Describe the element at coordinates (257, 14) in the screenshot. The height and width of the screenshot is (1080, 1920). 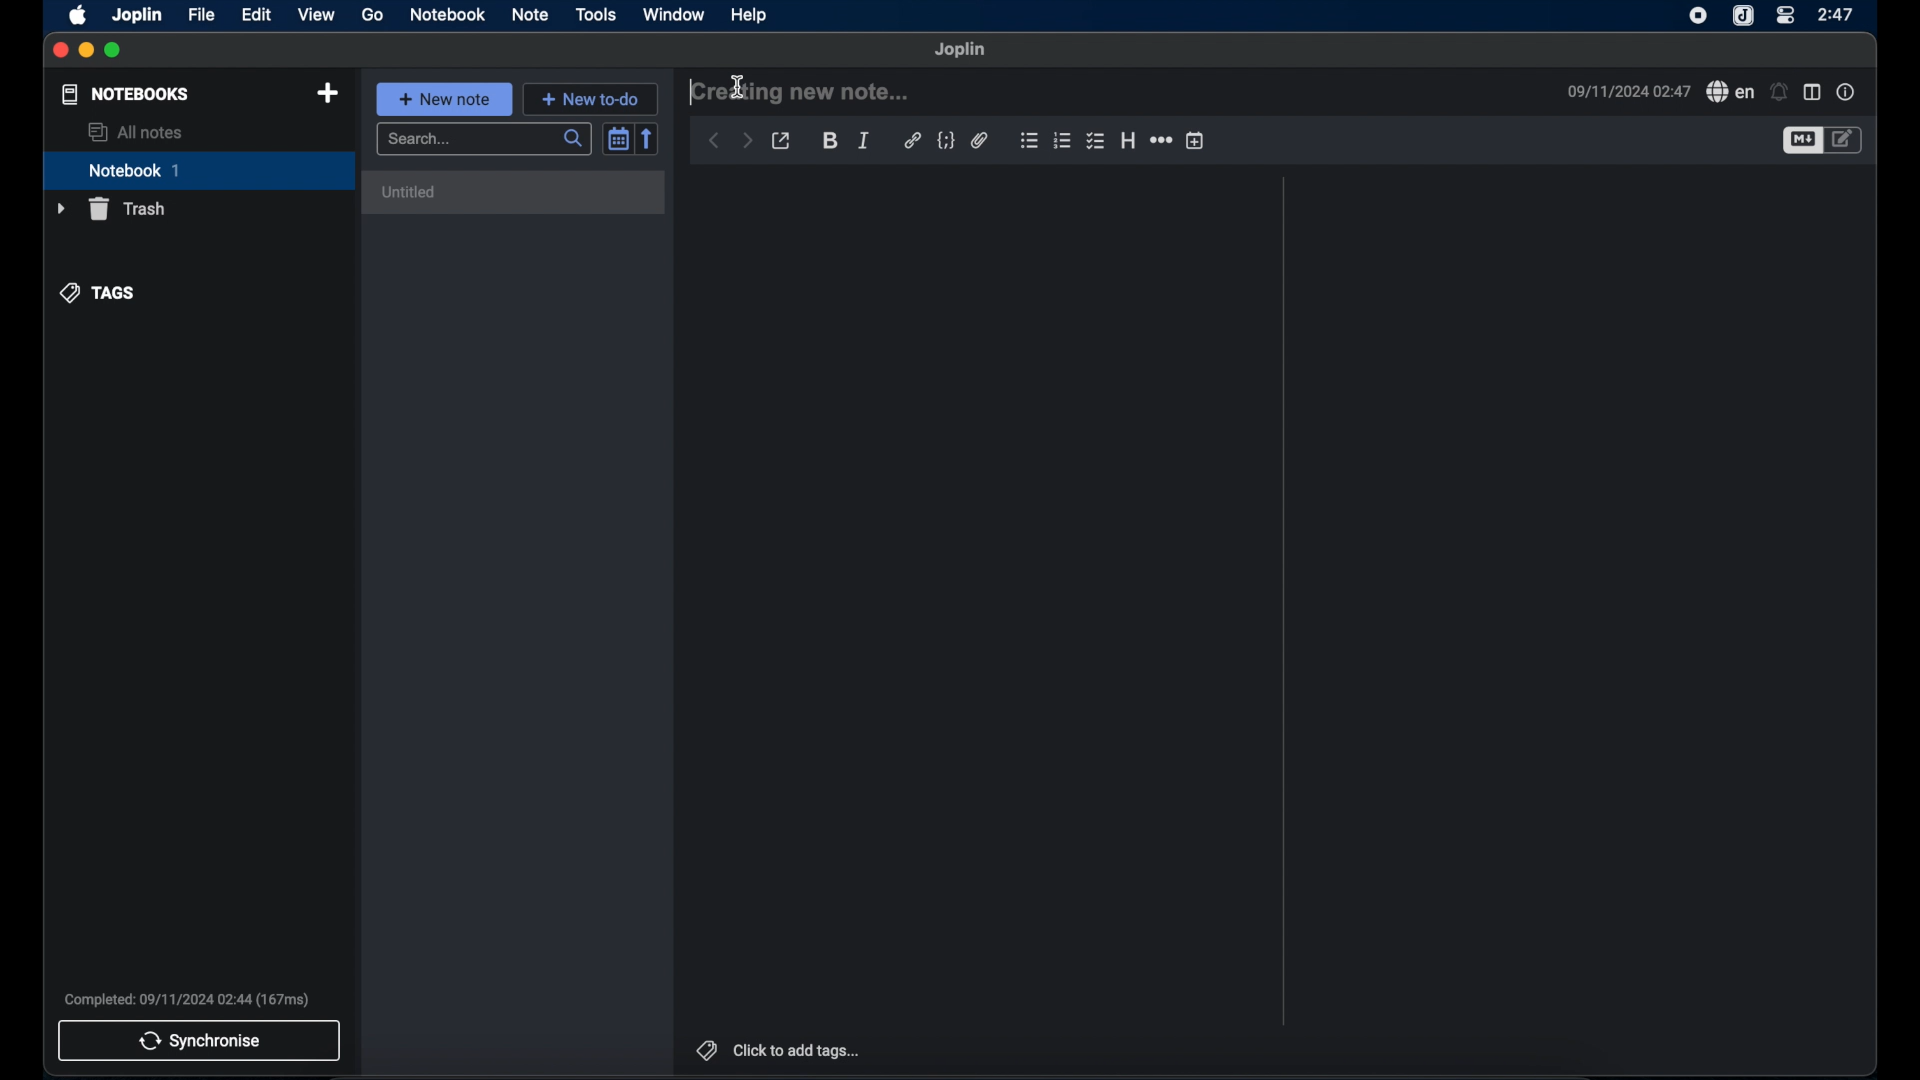
I see `edit` at that location.